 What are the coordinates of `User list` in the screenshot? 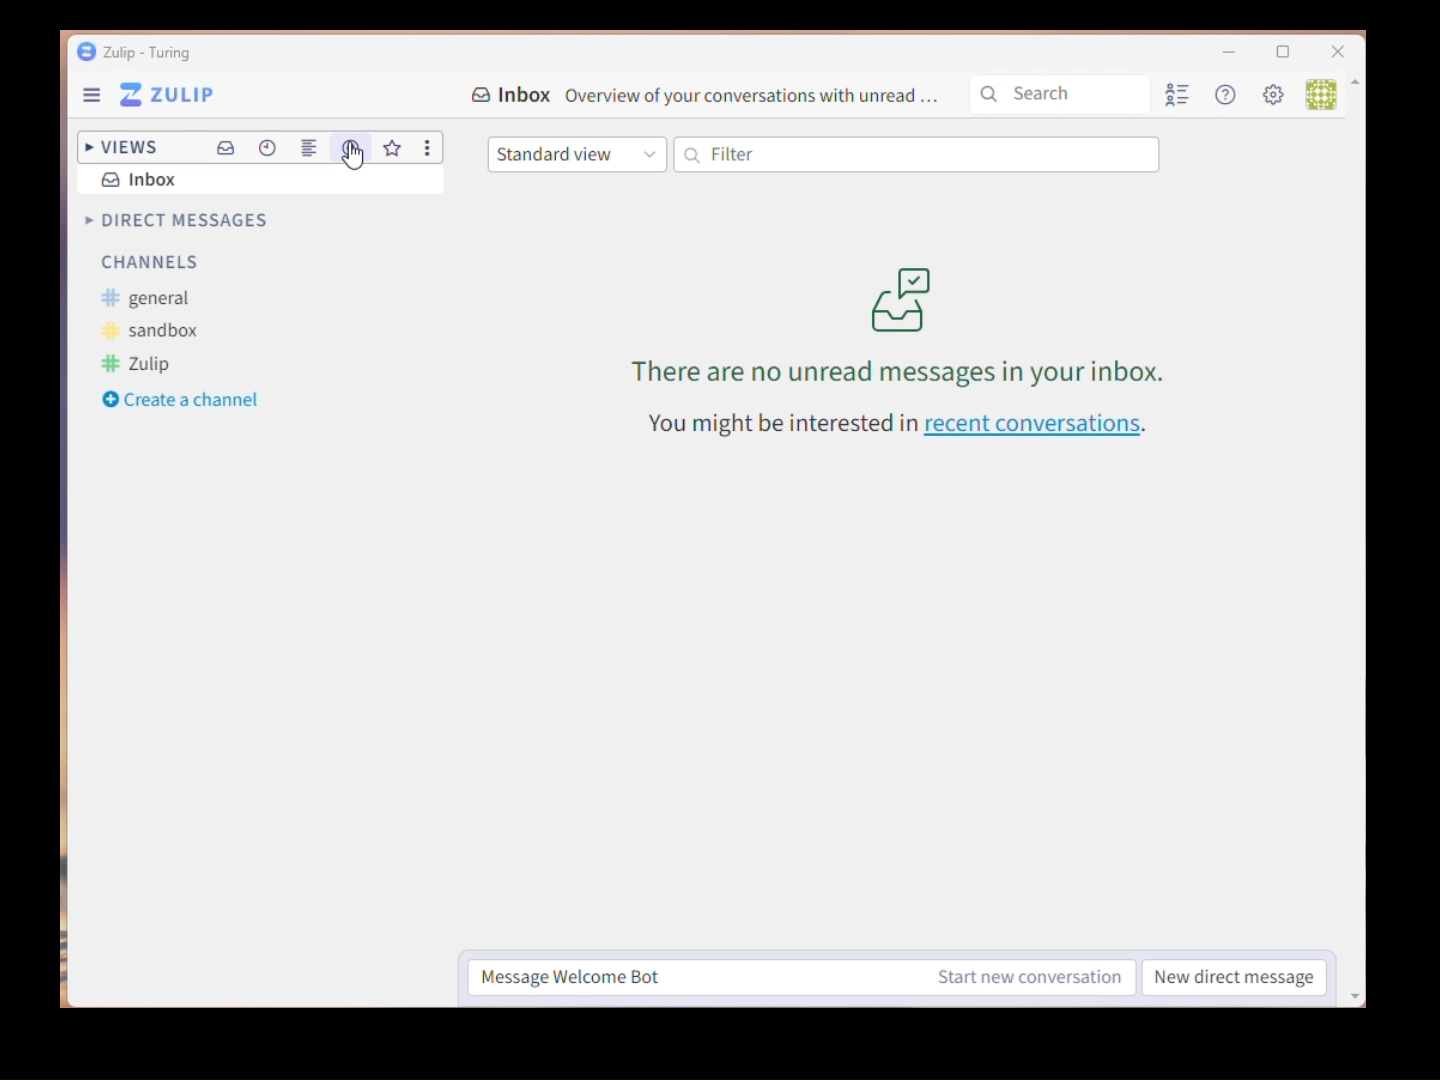 It's located at (1181, 98).